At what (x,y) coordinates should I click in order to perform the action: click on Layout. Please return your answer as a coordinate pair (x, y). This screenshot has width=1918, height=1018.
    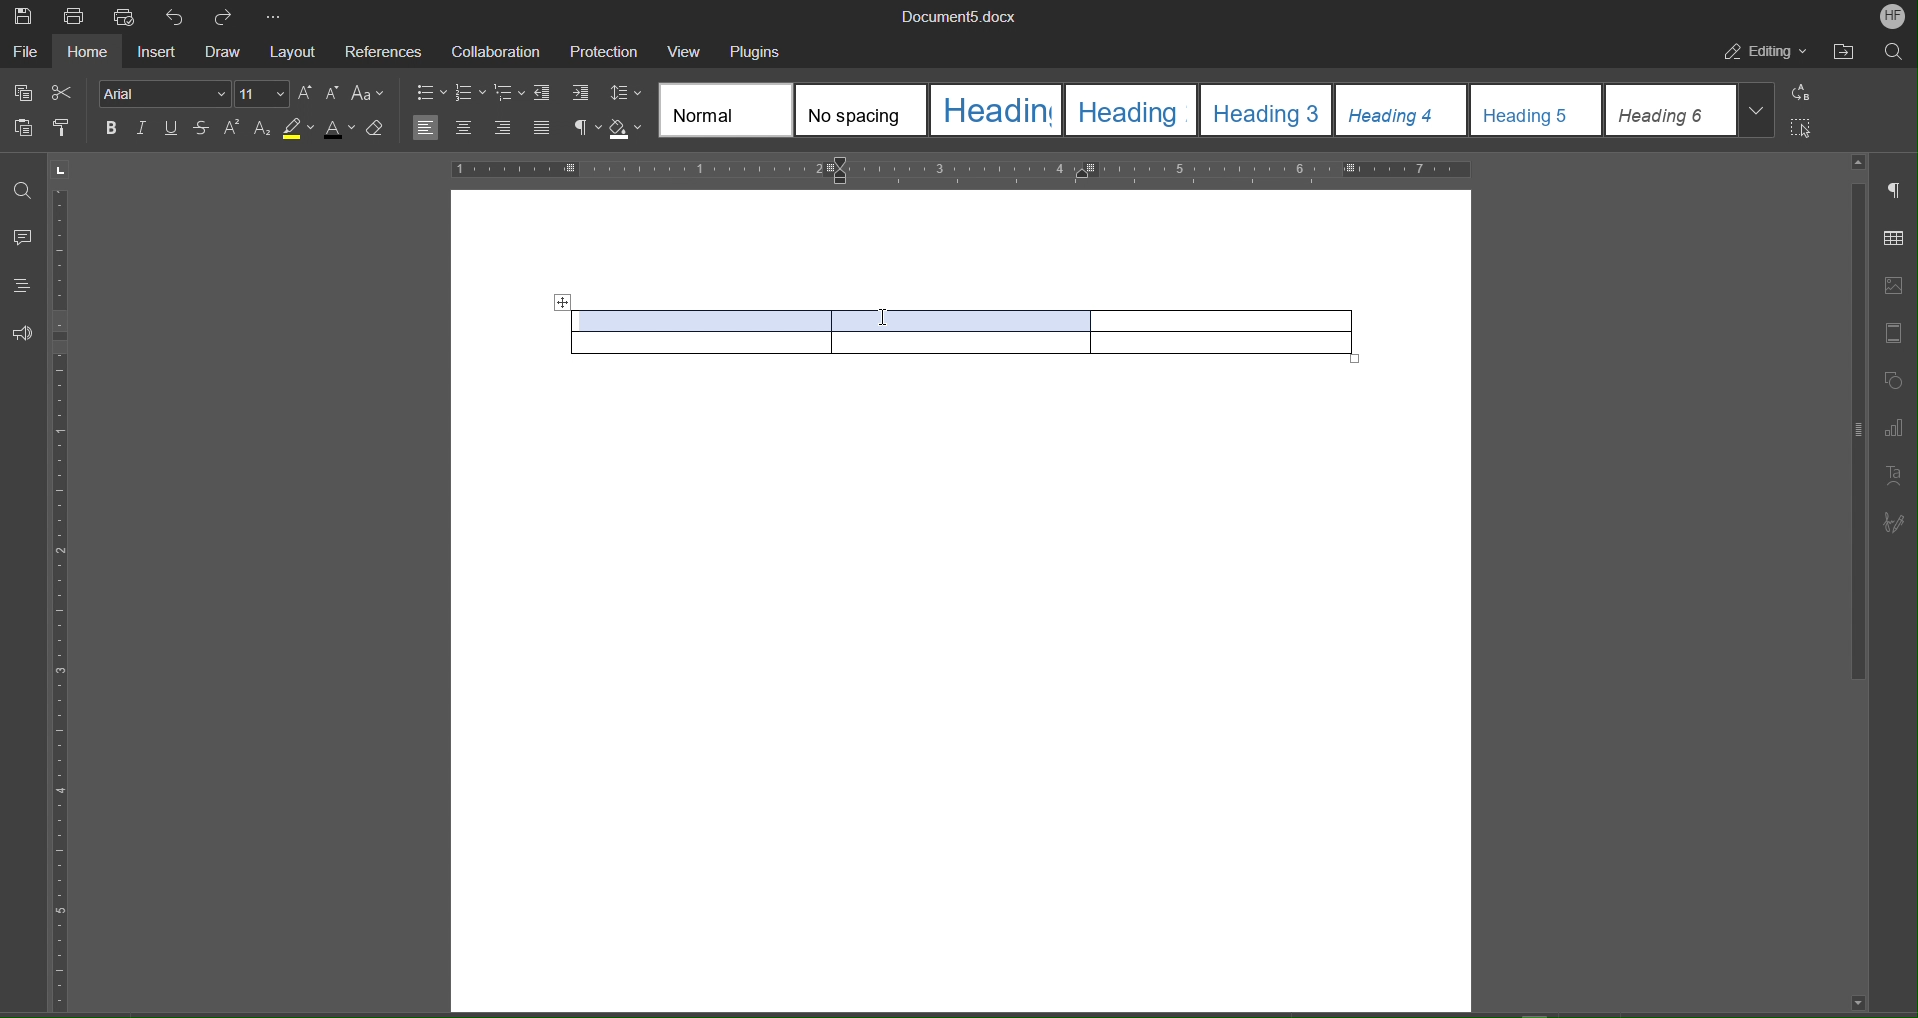
    Looking at the image, I should click on (297, 55).